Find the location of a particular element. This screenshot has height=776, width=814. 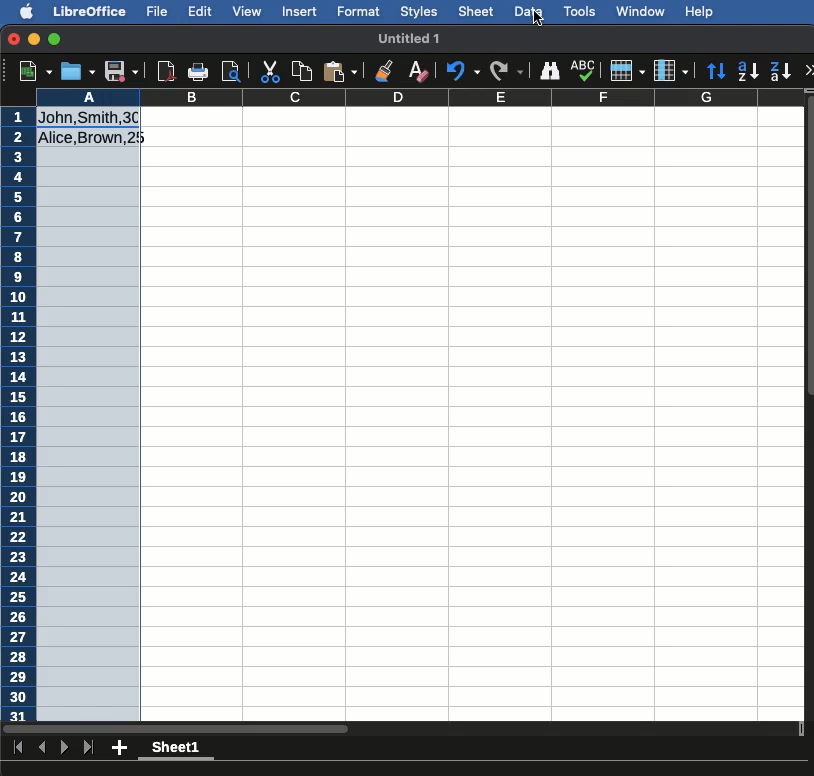

Undo is located at coordinates (465, 70).